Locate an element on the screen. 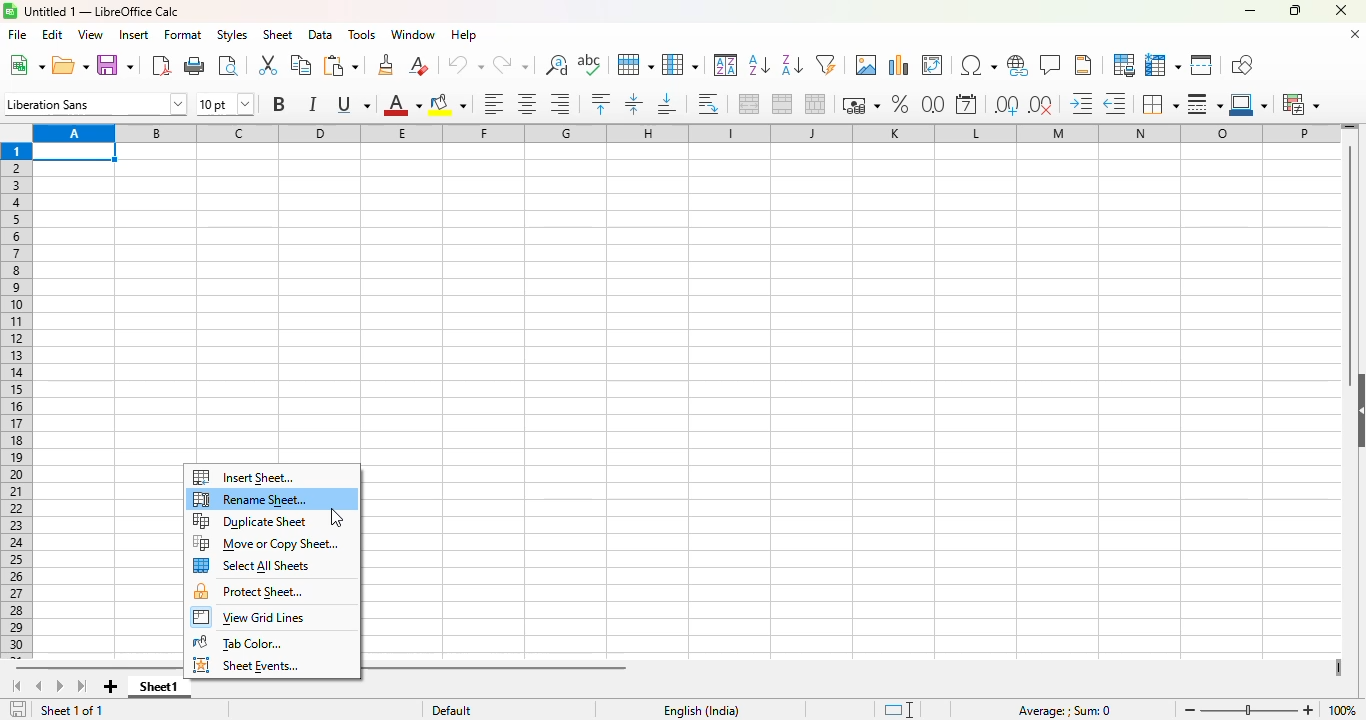 Image resolution: width=1366 pixels, height=720 pixels. select all sheets is located at coordinates (254, 566).